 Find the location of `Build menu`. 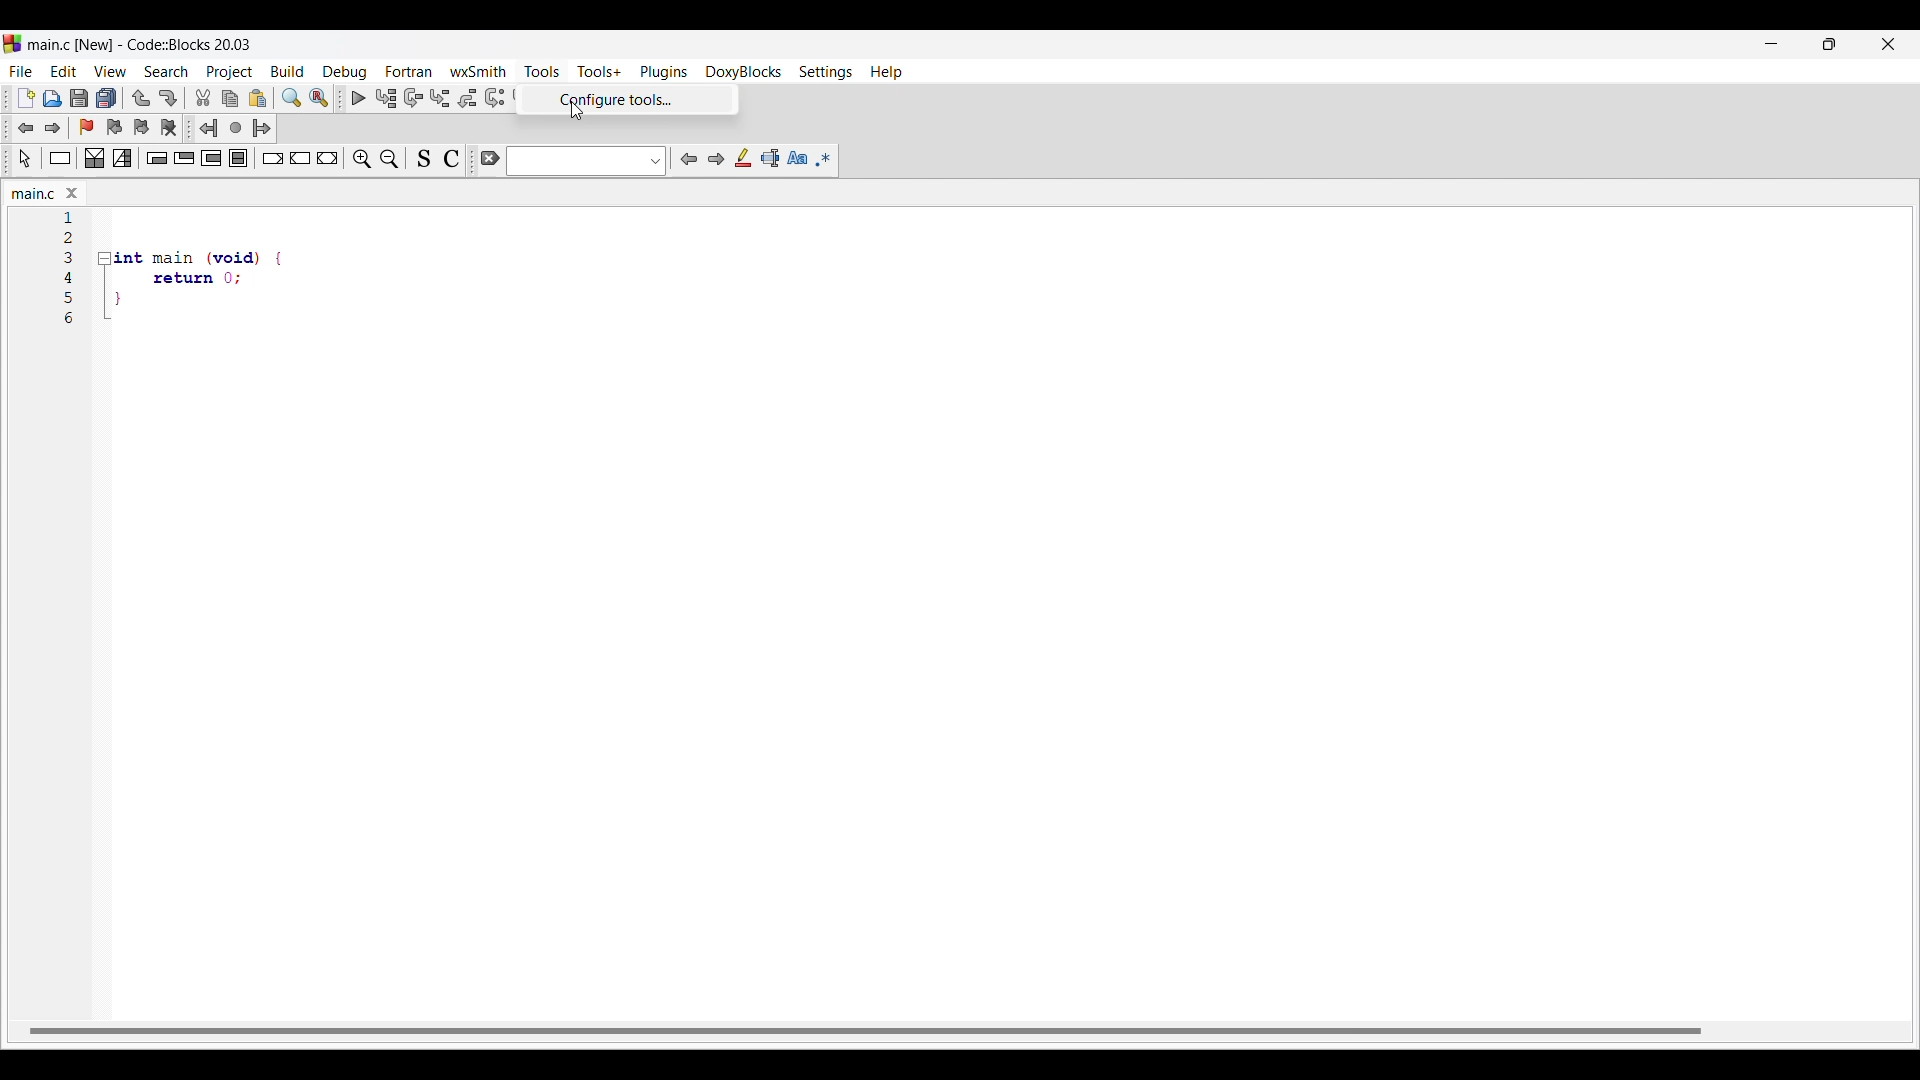

Build menu is located at coordinates (287, 71).